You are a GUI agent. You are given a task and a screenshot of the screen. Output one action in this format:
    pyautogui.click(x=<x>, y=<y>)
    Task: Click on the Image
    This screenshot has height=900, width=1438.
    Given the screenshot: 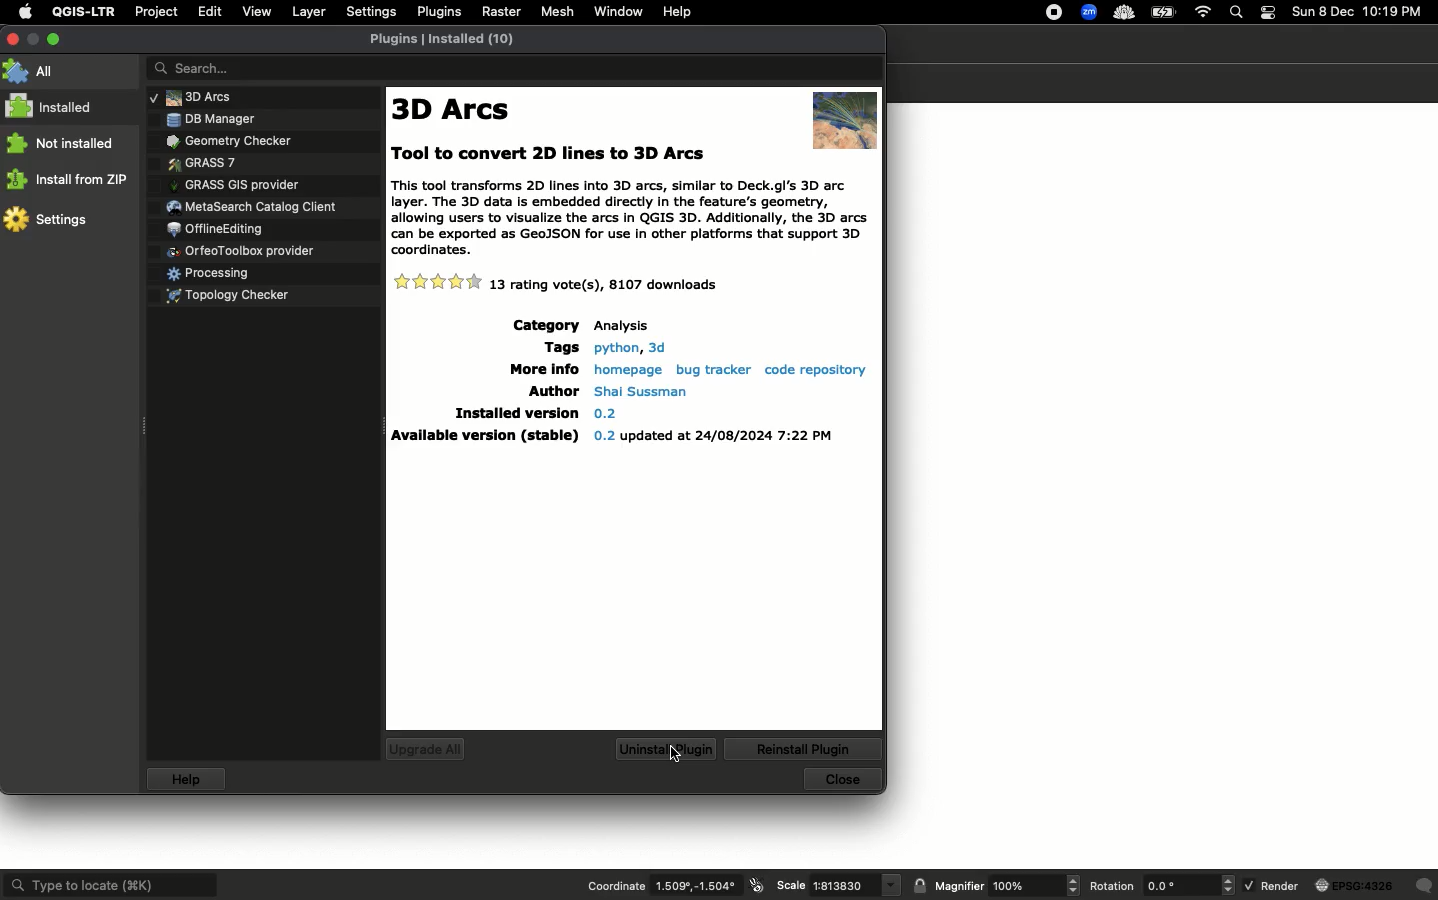 What is the action you would take?
    pyautogui.click(x=846, y=114)
    